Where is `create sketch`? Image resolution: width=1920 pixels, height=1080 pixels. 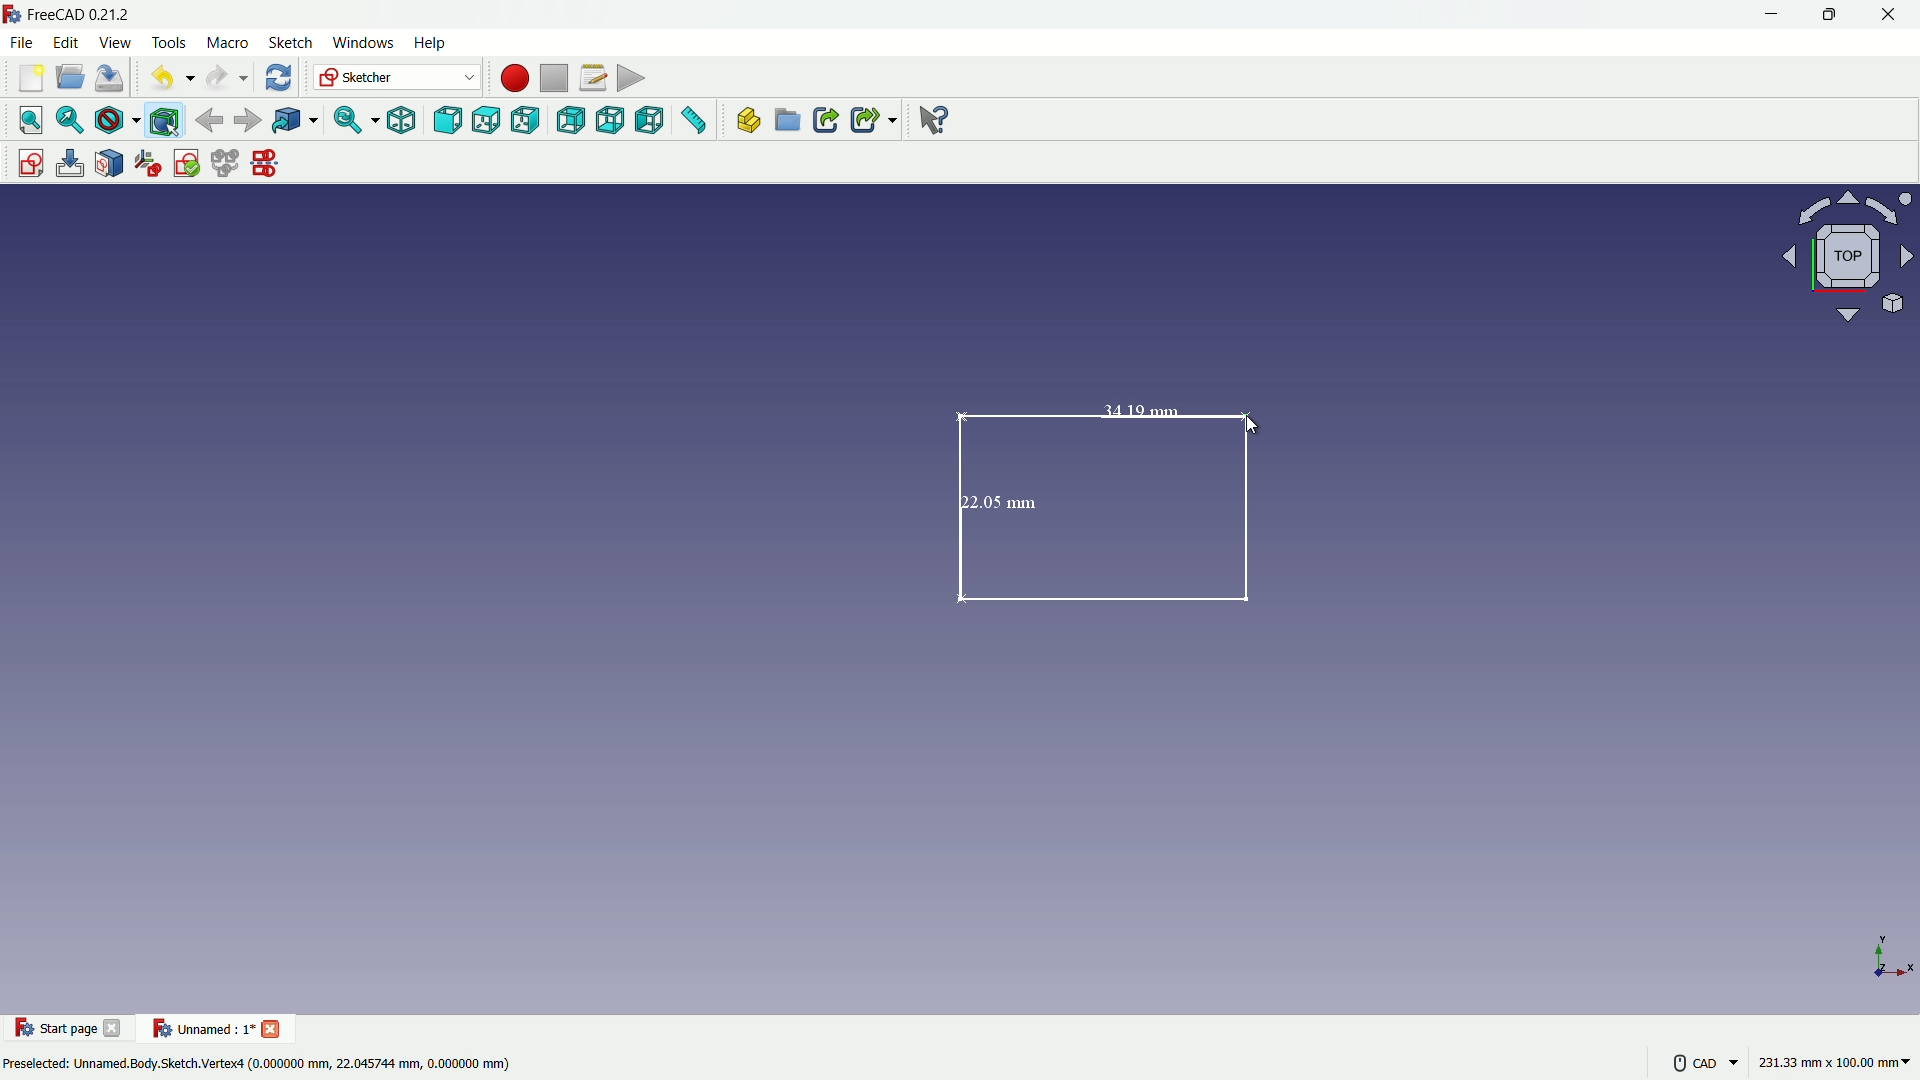 create sketch is located at coordinates (25, 161).